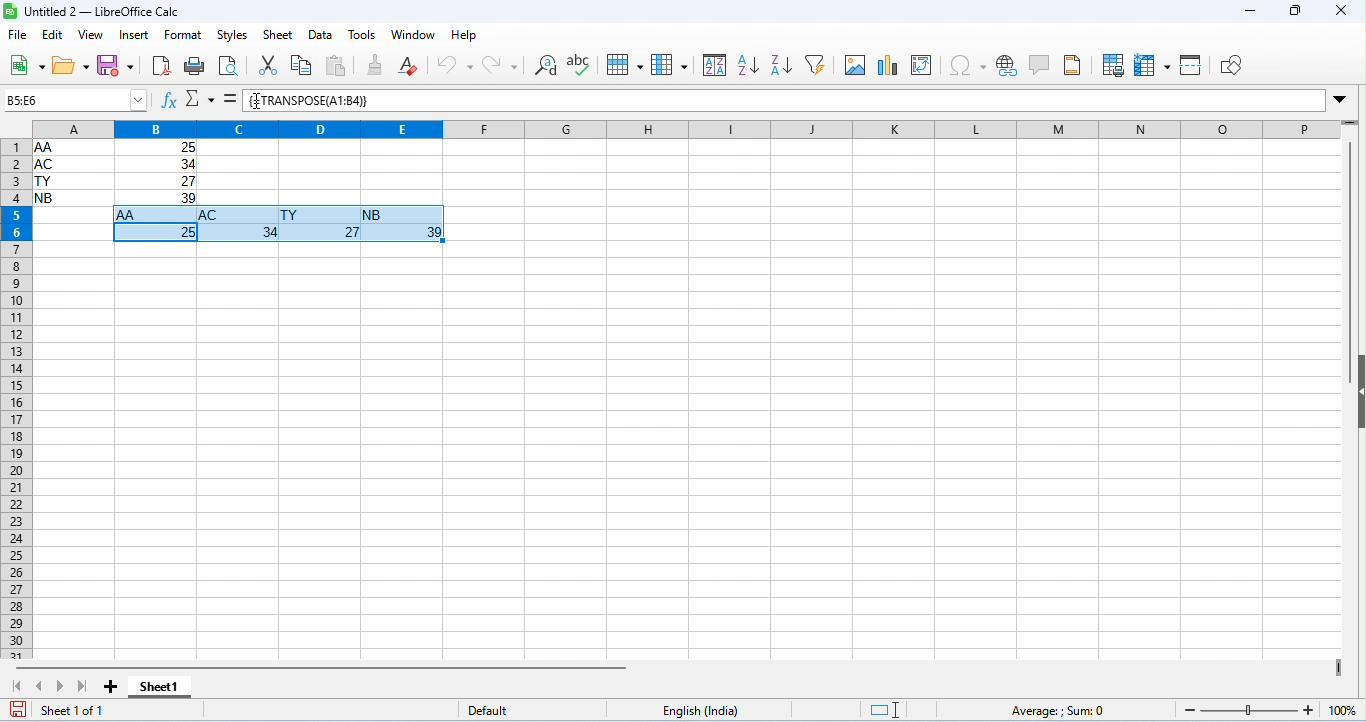 This screenshot has width=1366, height=722. What do you see at coordinates (54, 35) in the screenshot?
I see `edit` at bounding box center [54, 35].